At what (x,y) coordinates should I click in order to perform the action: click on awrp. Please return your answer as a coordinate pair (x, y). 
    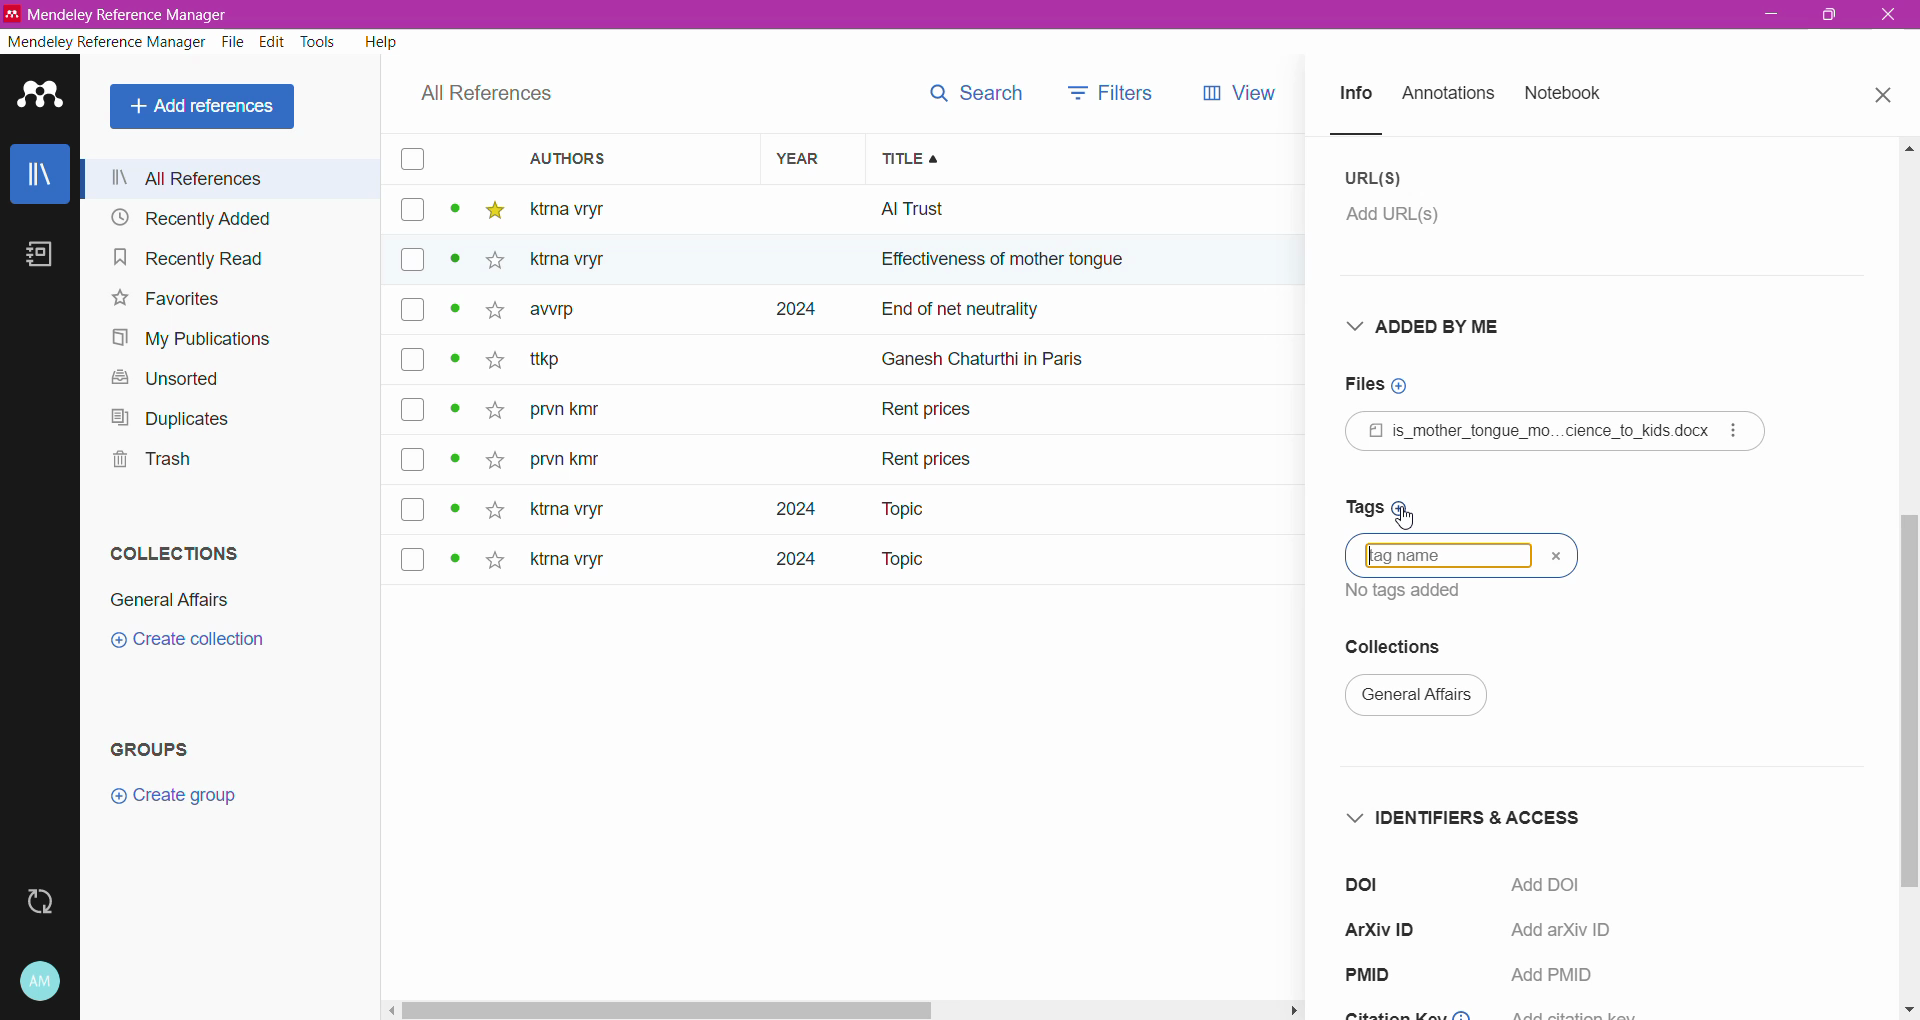
    Looking at the image, I should click on (568, 316).